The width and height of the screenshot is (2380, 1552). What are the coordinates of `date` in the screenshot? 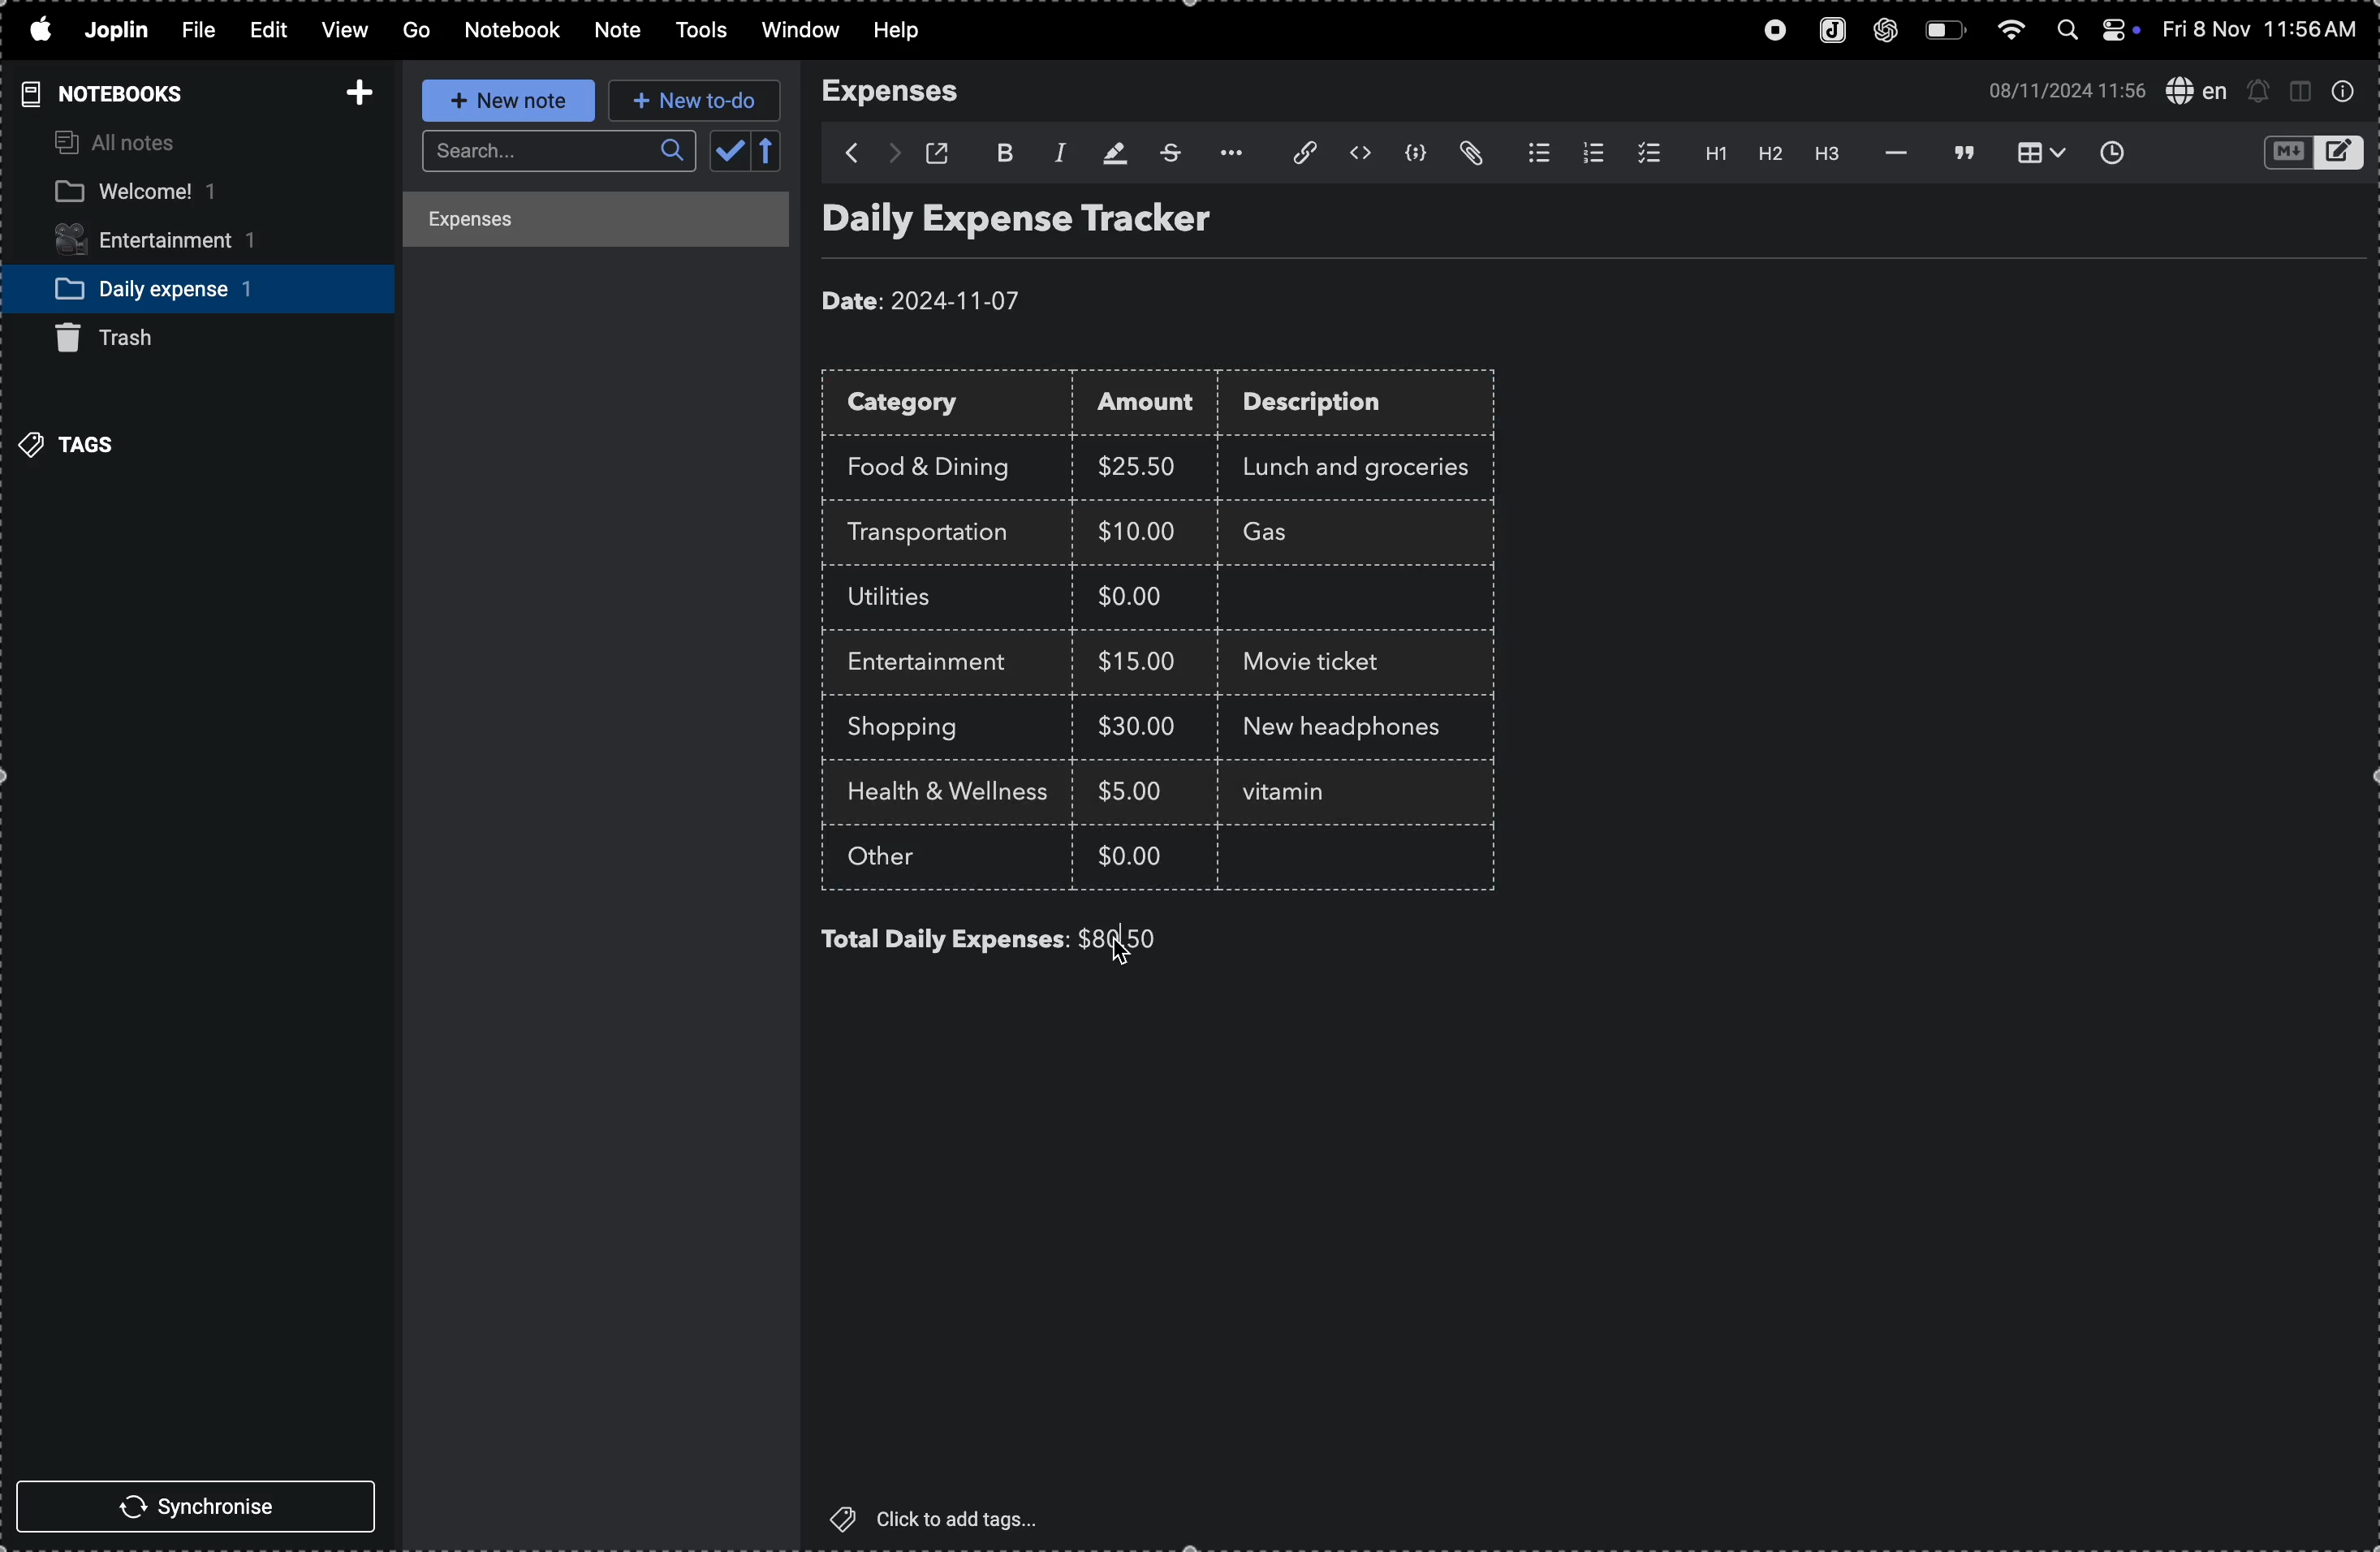 It's located at (927, 294).